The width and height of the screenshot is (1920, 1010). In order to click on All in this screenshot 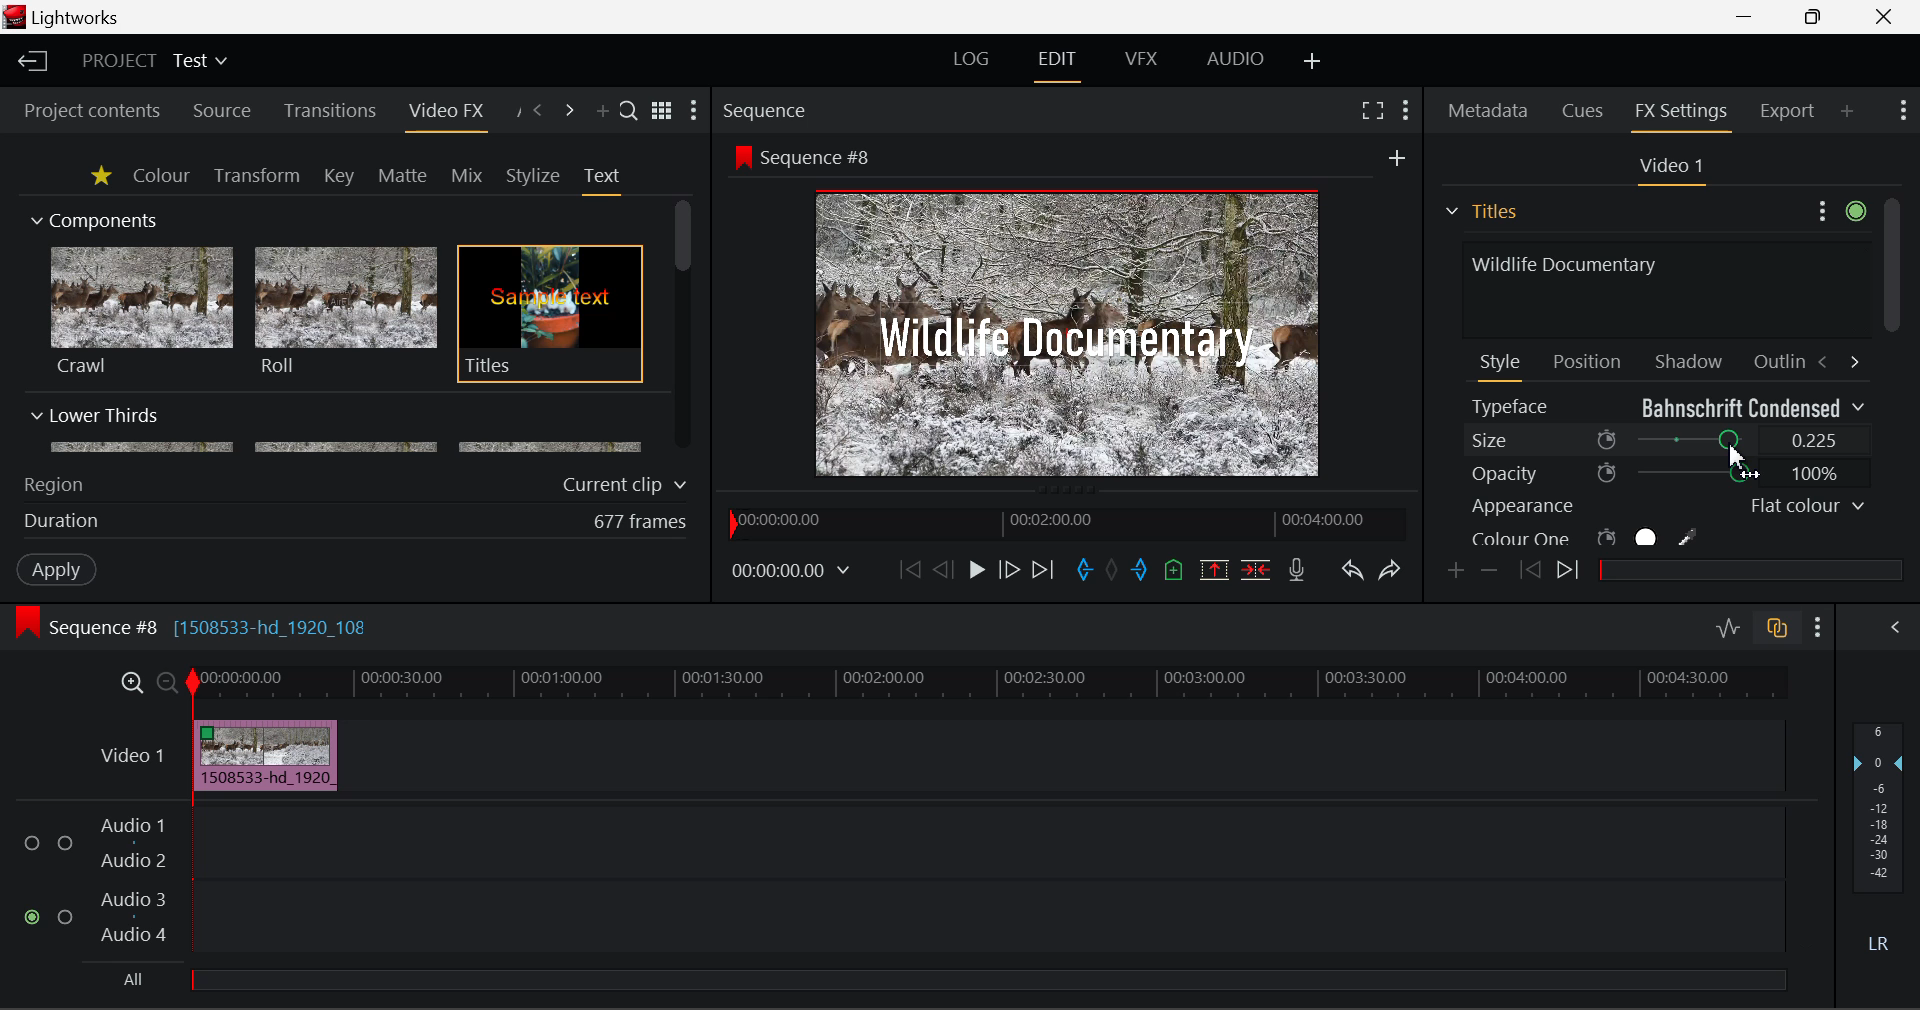, I will do `click(135, 980)`.